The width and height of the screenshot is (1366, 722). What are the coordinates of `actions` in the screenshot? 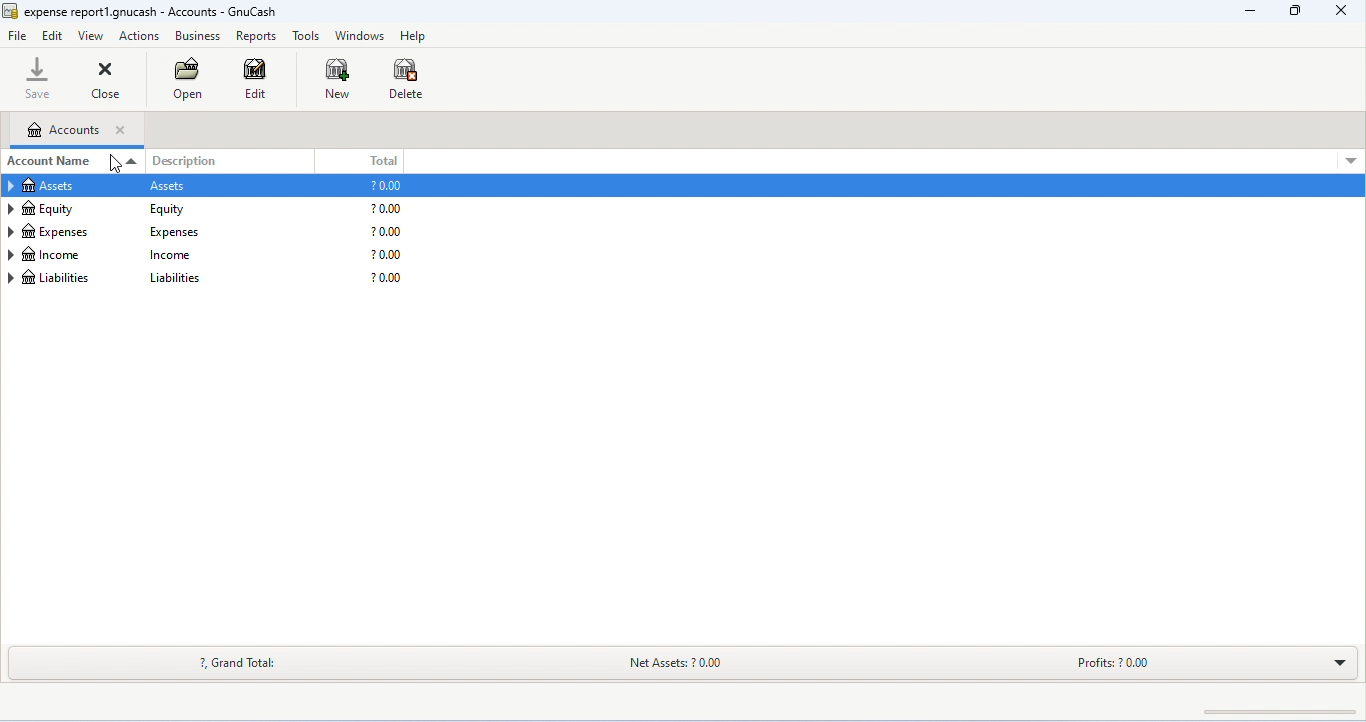 It's located at (140, 36).